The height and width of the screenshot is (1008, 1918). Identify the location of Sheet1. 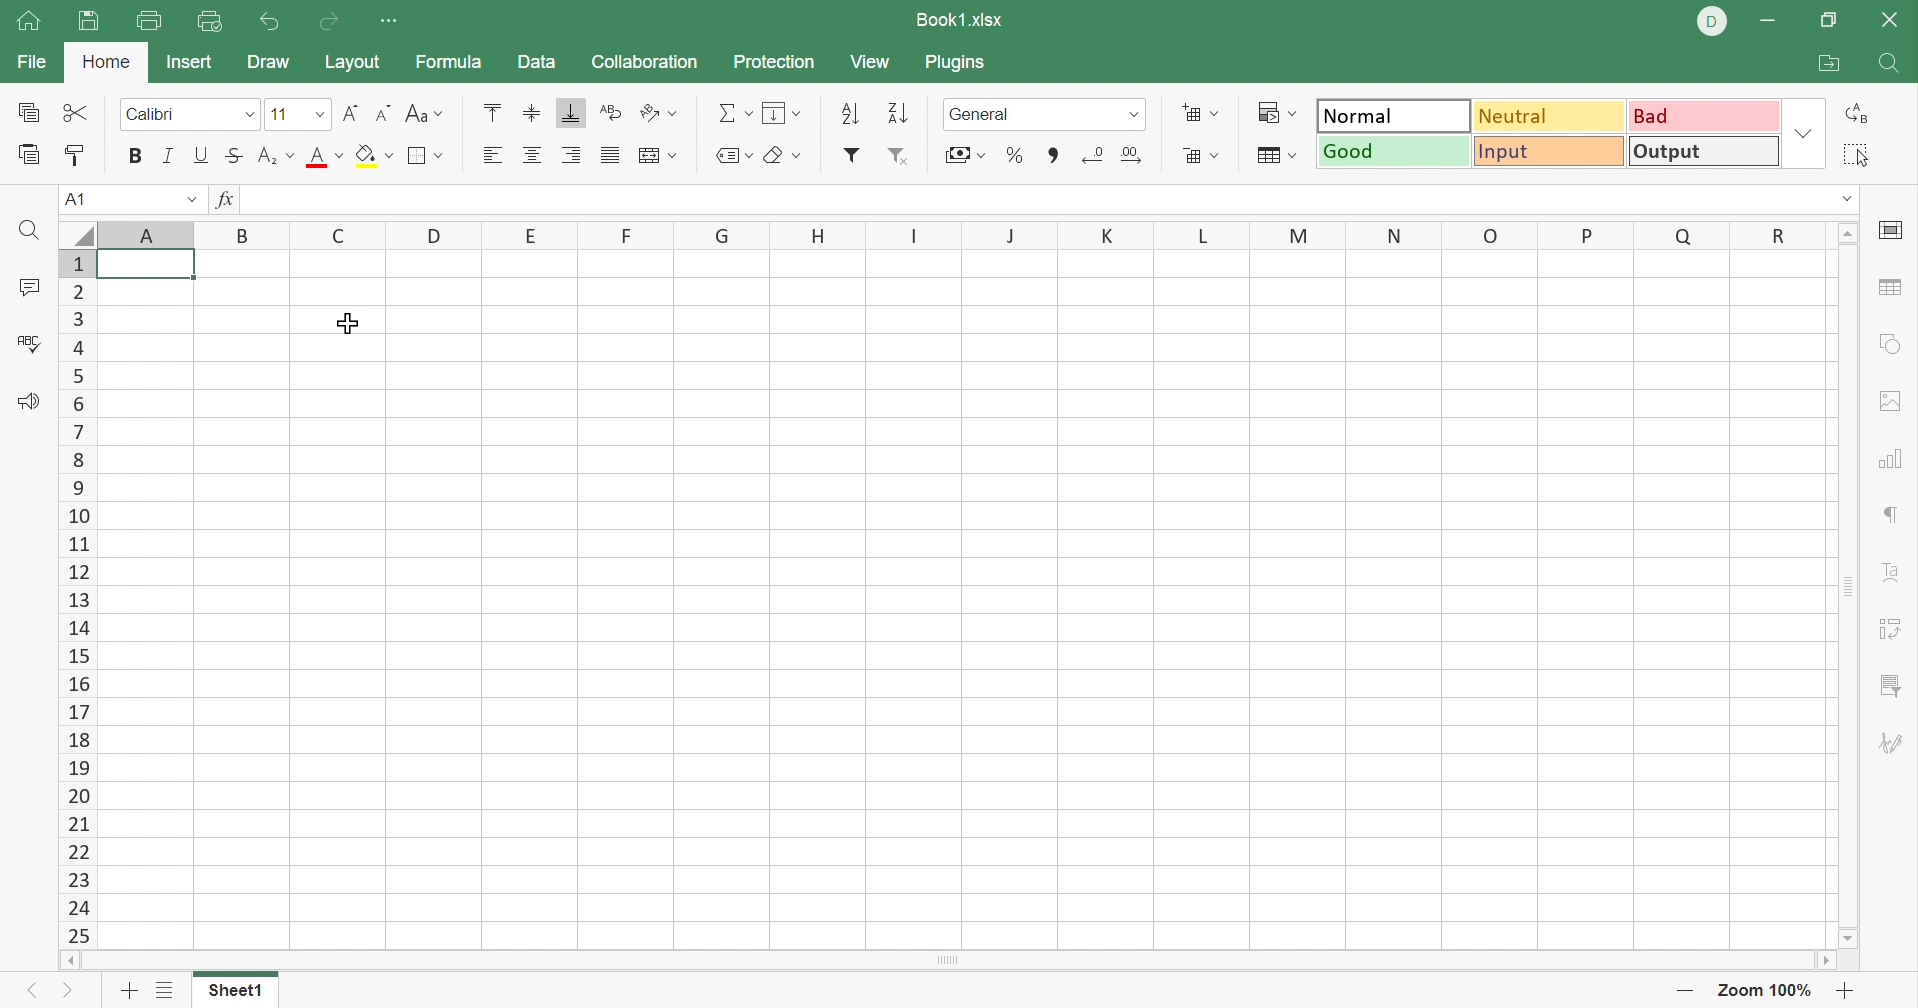
(238, 991).